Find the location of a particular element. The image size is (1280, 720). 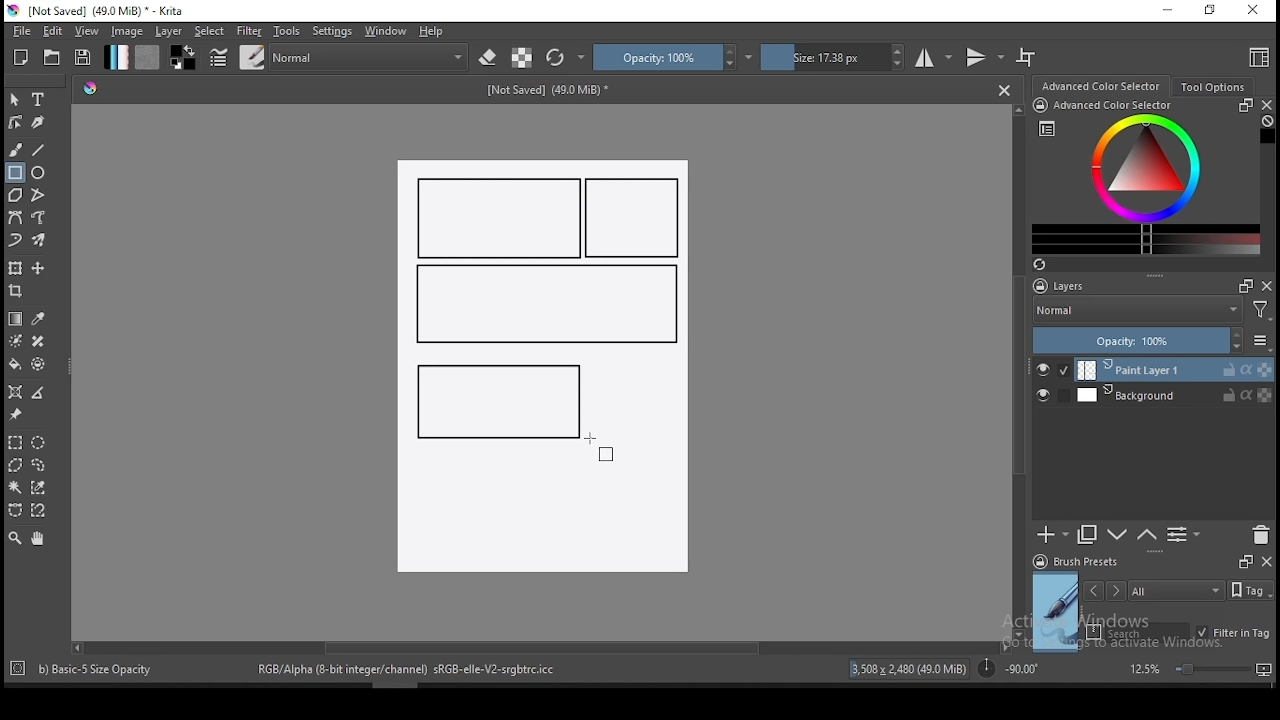

Clear is located at coordinates (1267, 123).